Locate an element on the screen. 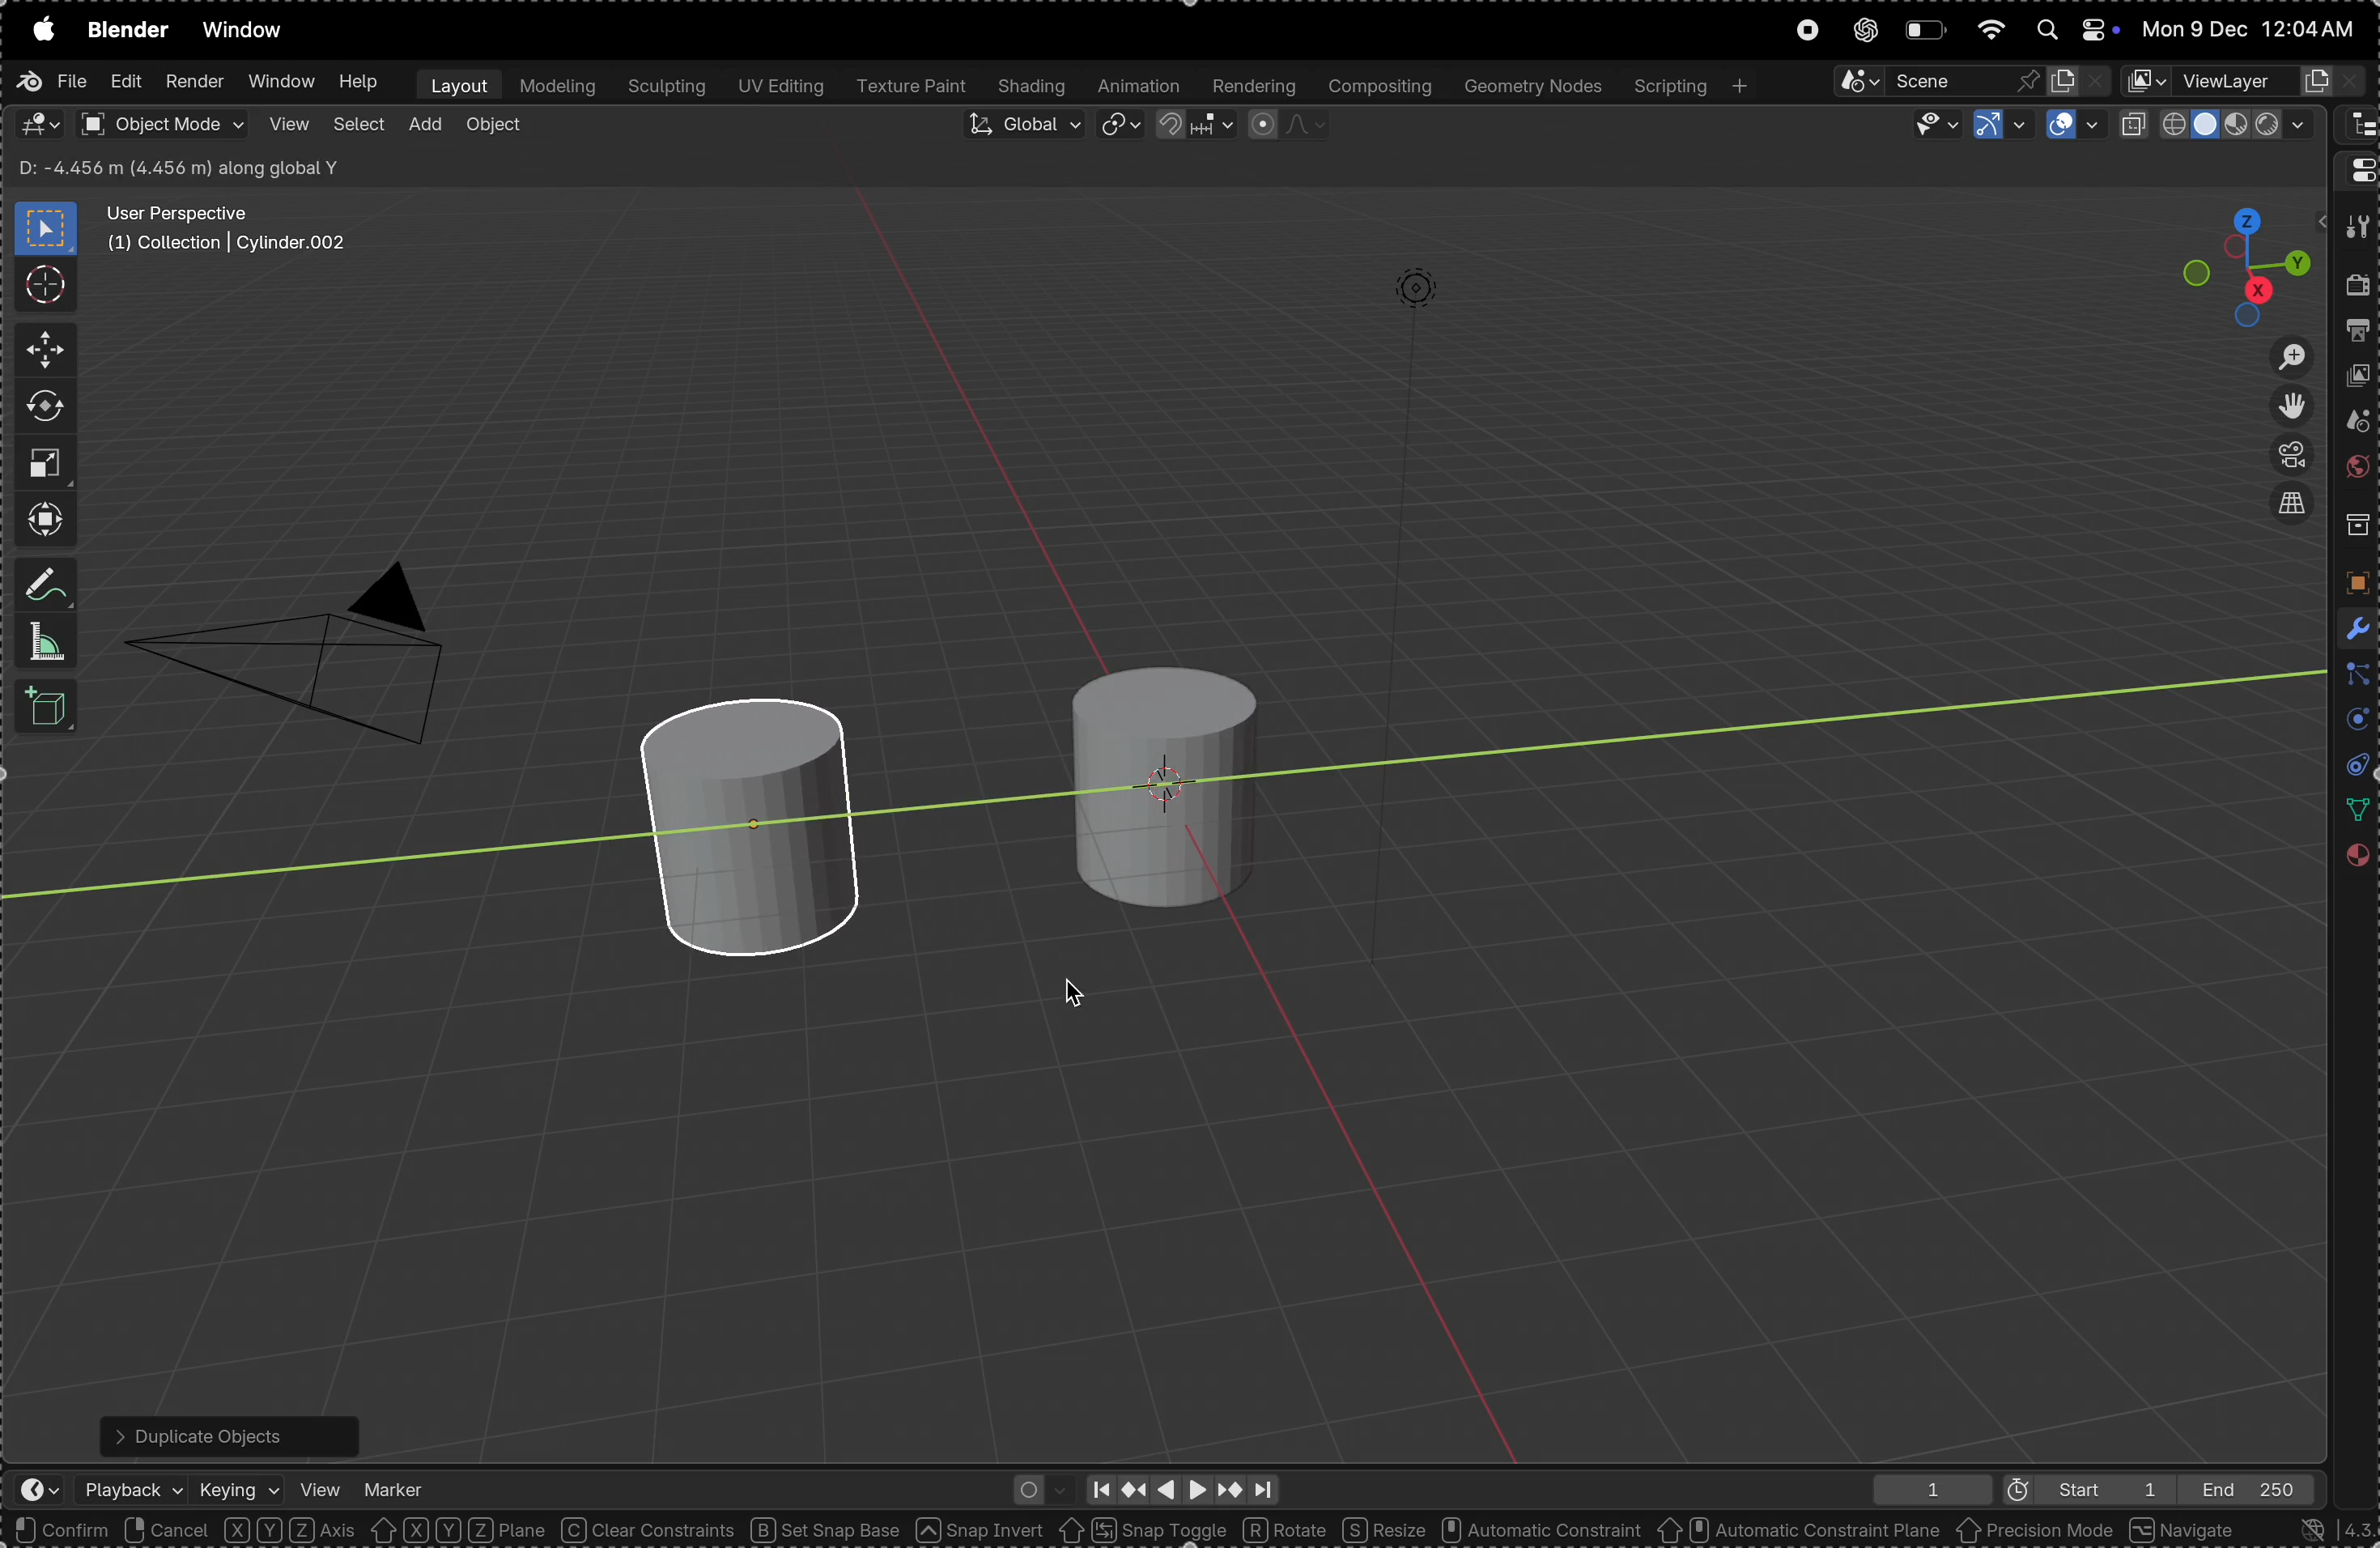 The width and height of the screenshot is (2380, 1548). help is located at coordinates (359, 82).